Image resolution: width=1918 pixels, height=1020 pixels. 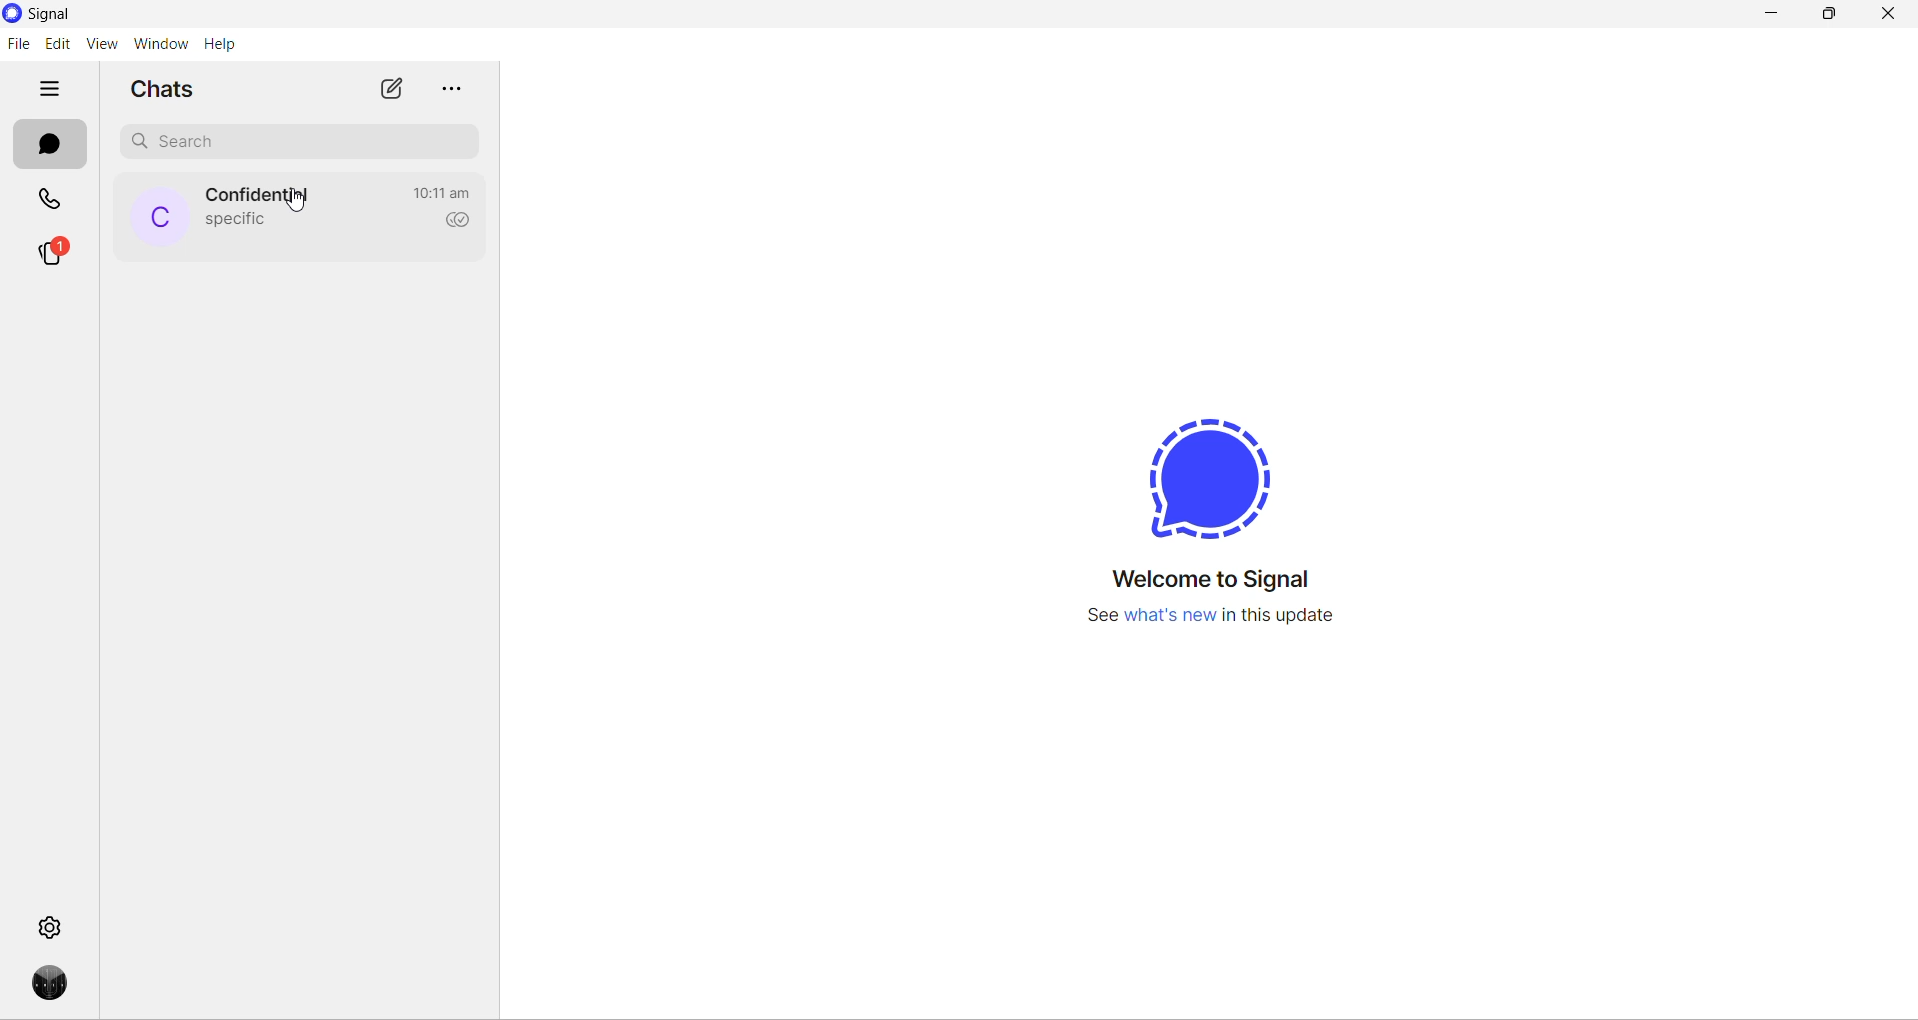 What do you see at coordinates (1211, 582) in the screenshot?
I see `welcome message` at bounding box center [1211, 582].